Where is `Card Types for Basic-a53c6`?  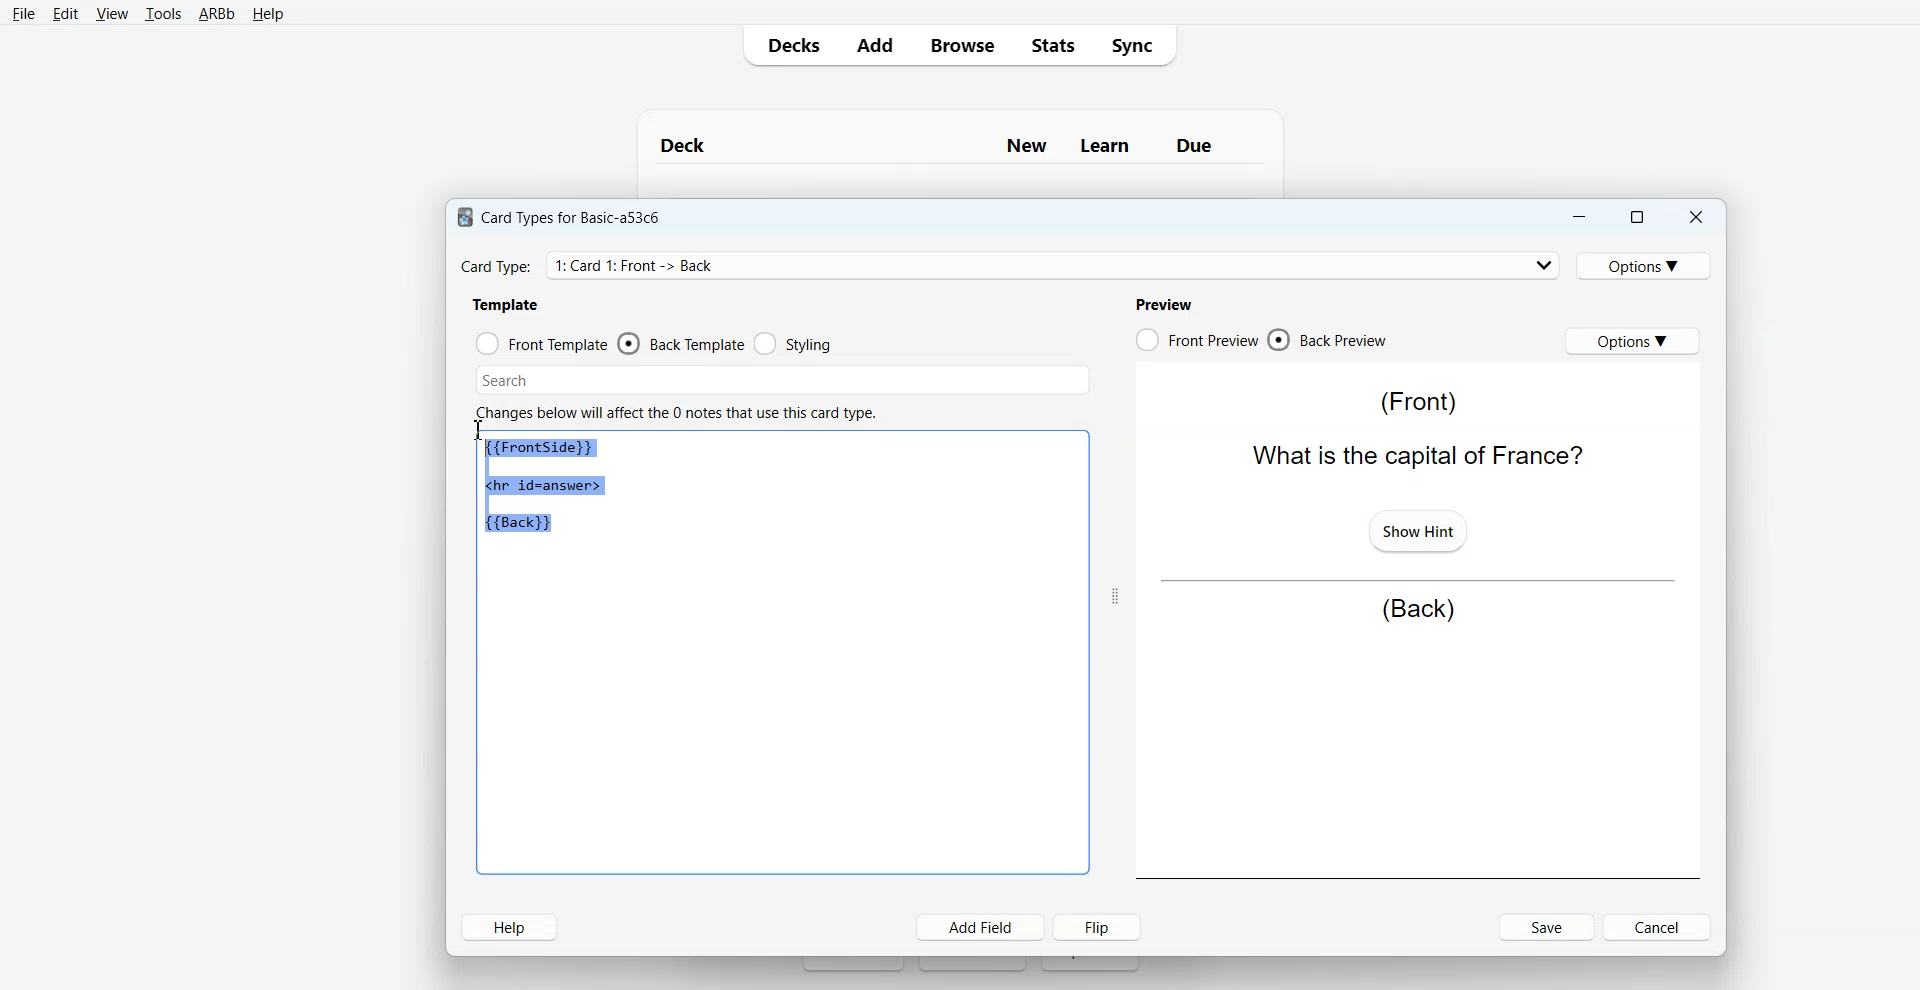
Card Types for Basic-a53c6 is located at coordinates (560, 216).